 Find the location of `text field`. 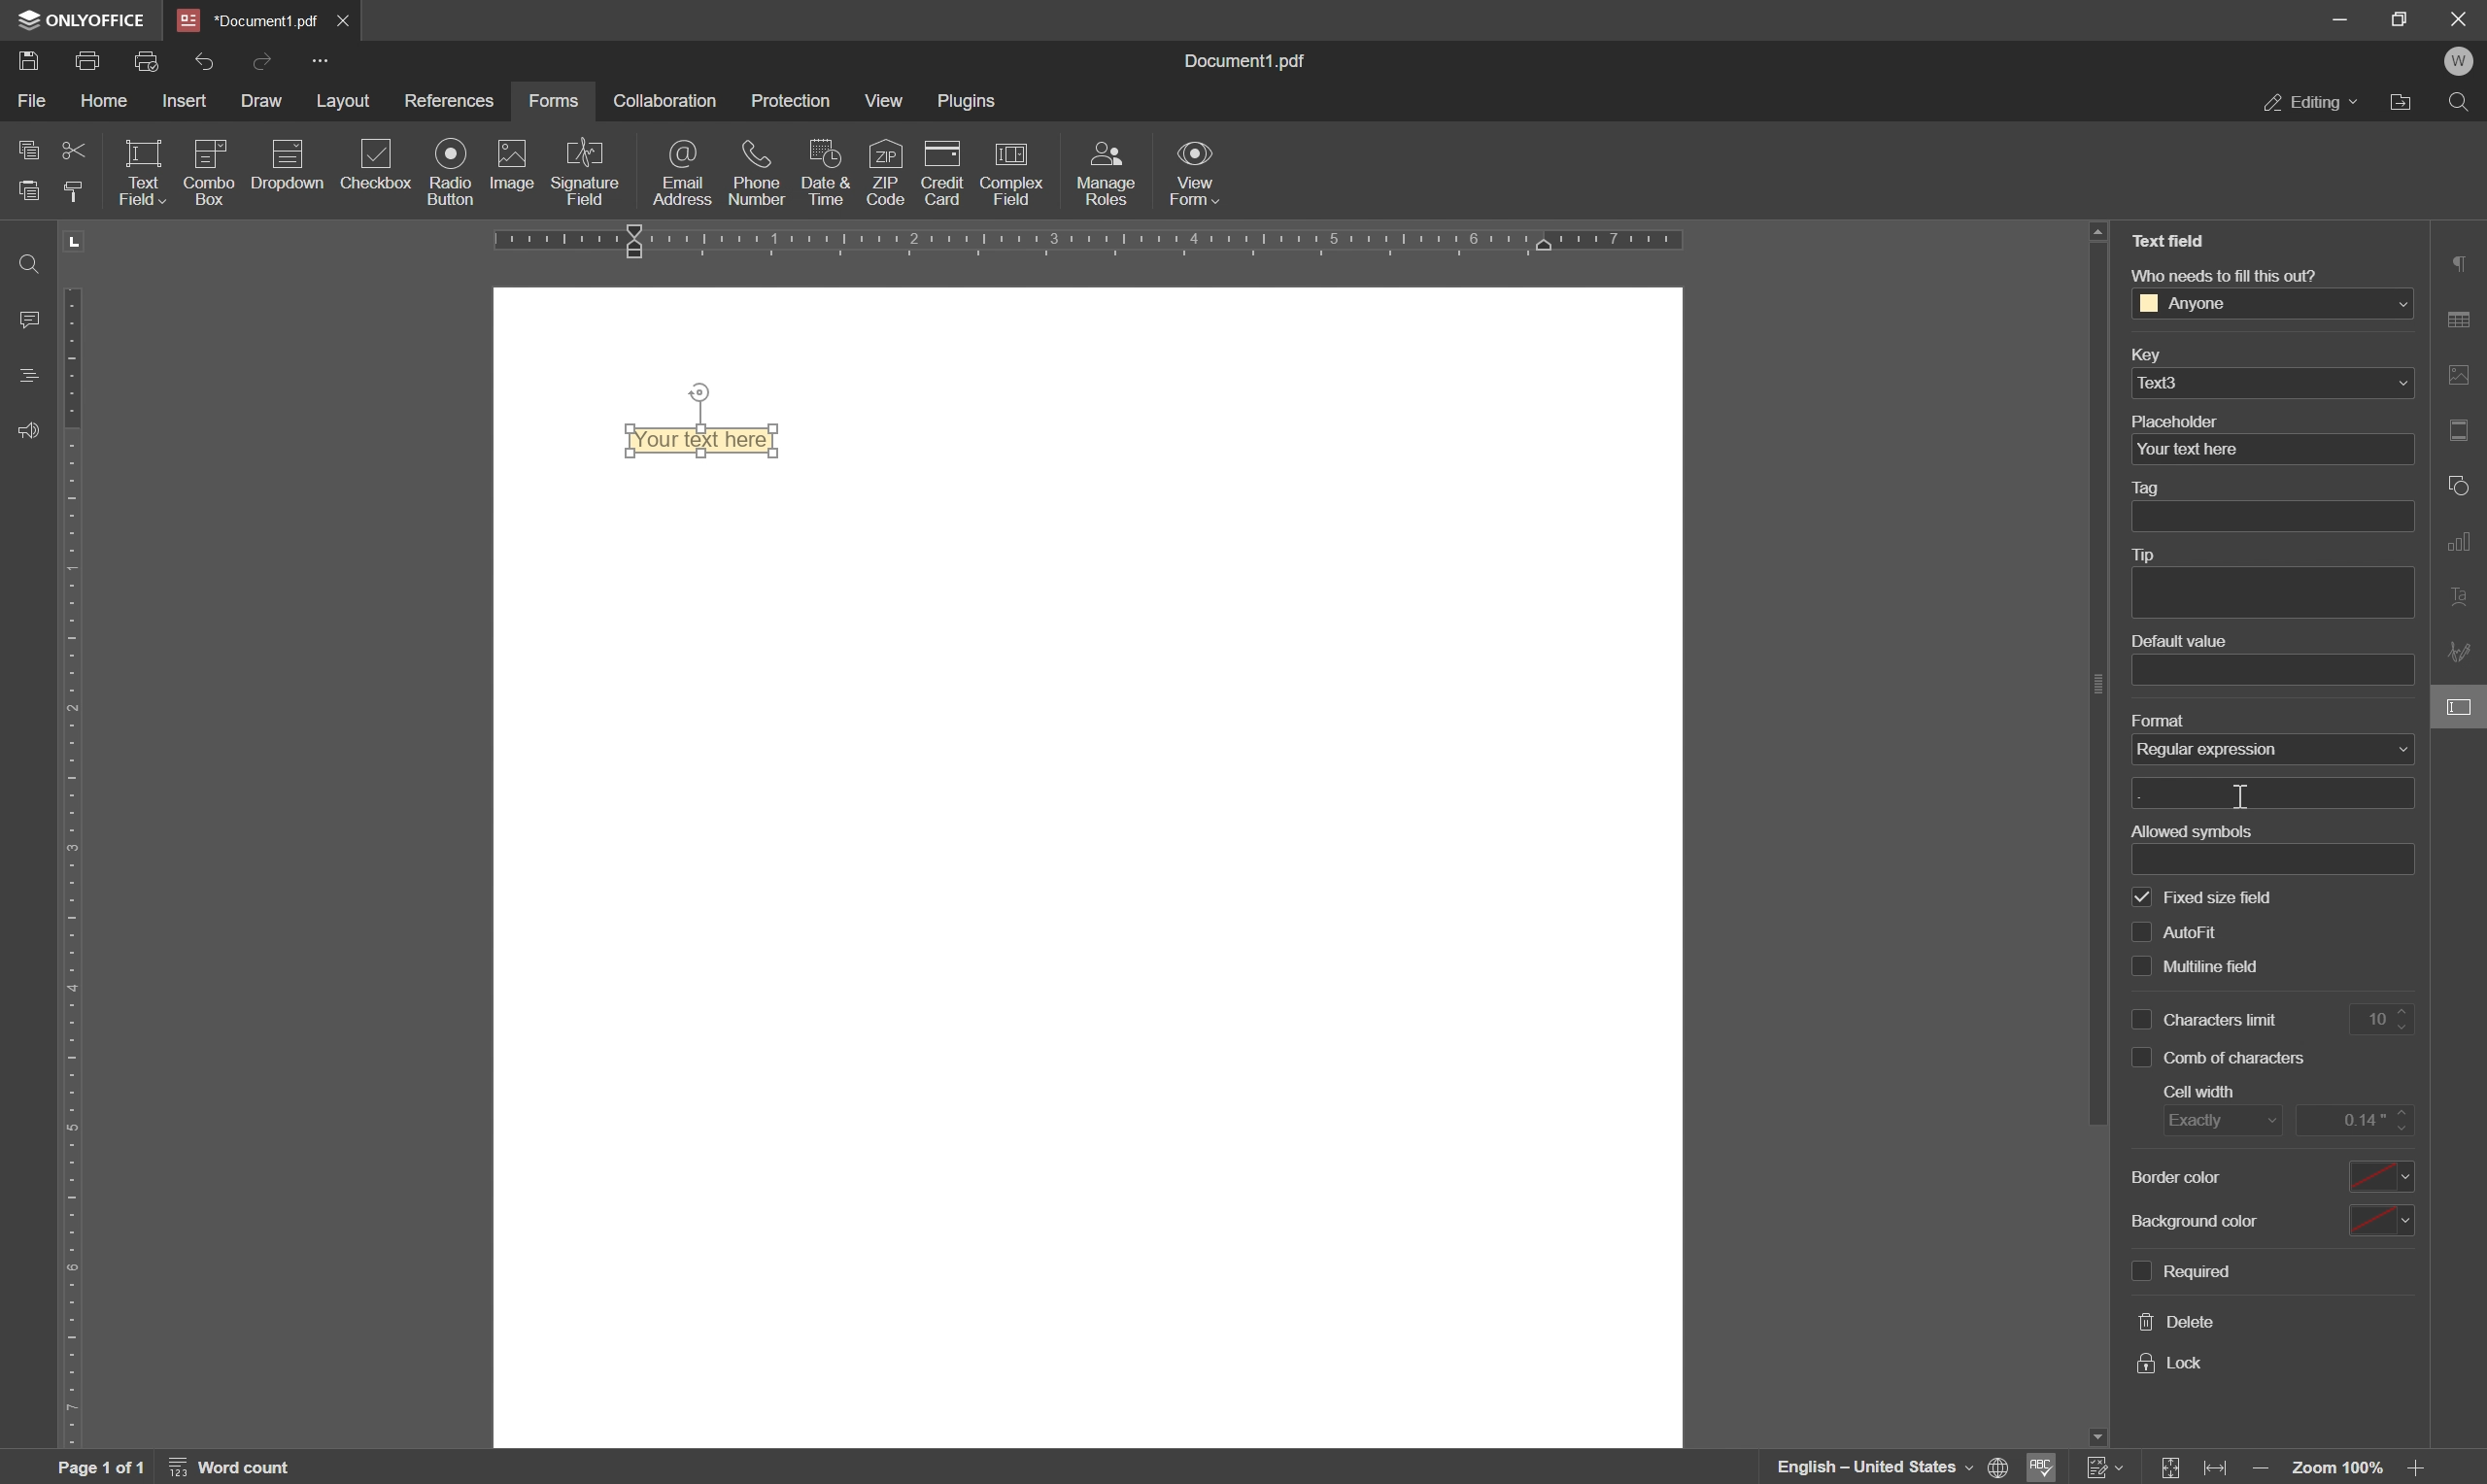

text field is located at coordinates (141, 171).